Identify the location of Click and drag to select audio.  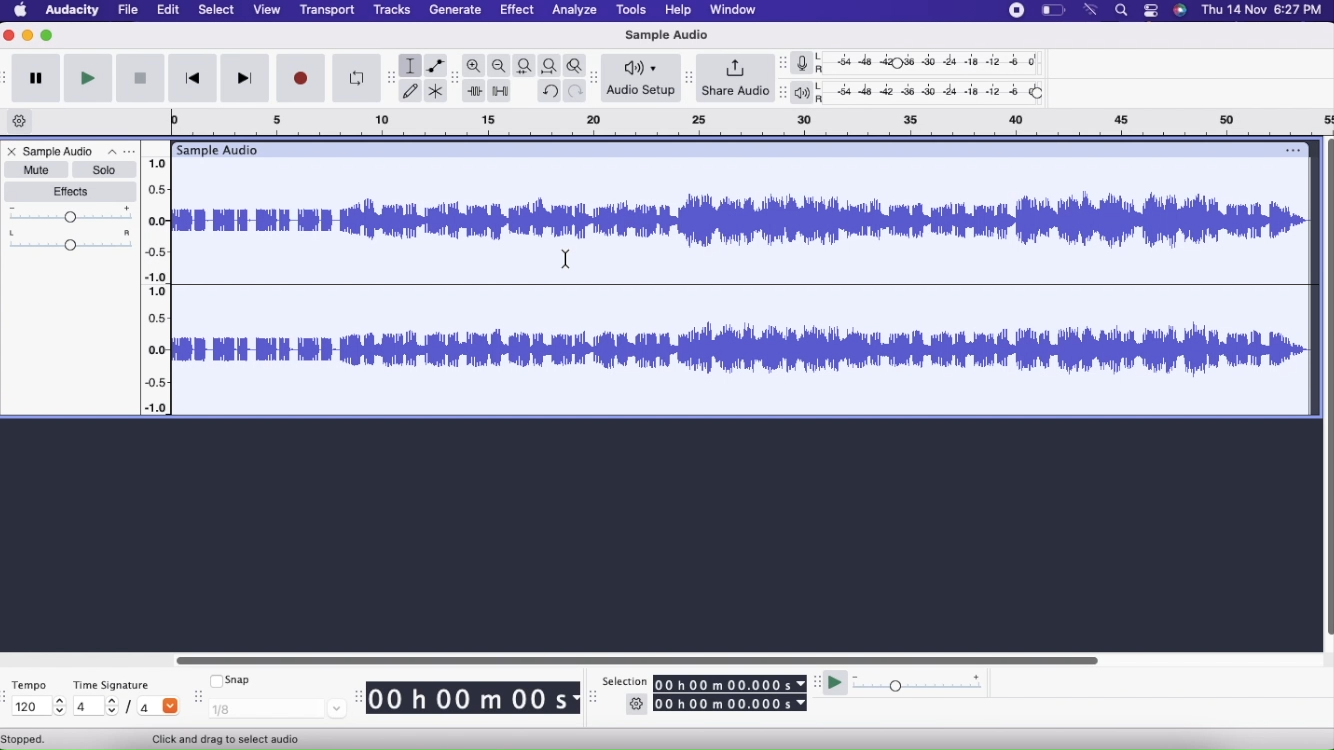
(241, 739).